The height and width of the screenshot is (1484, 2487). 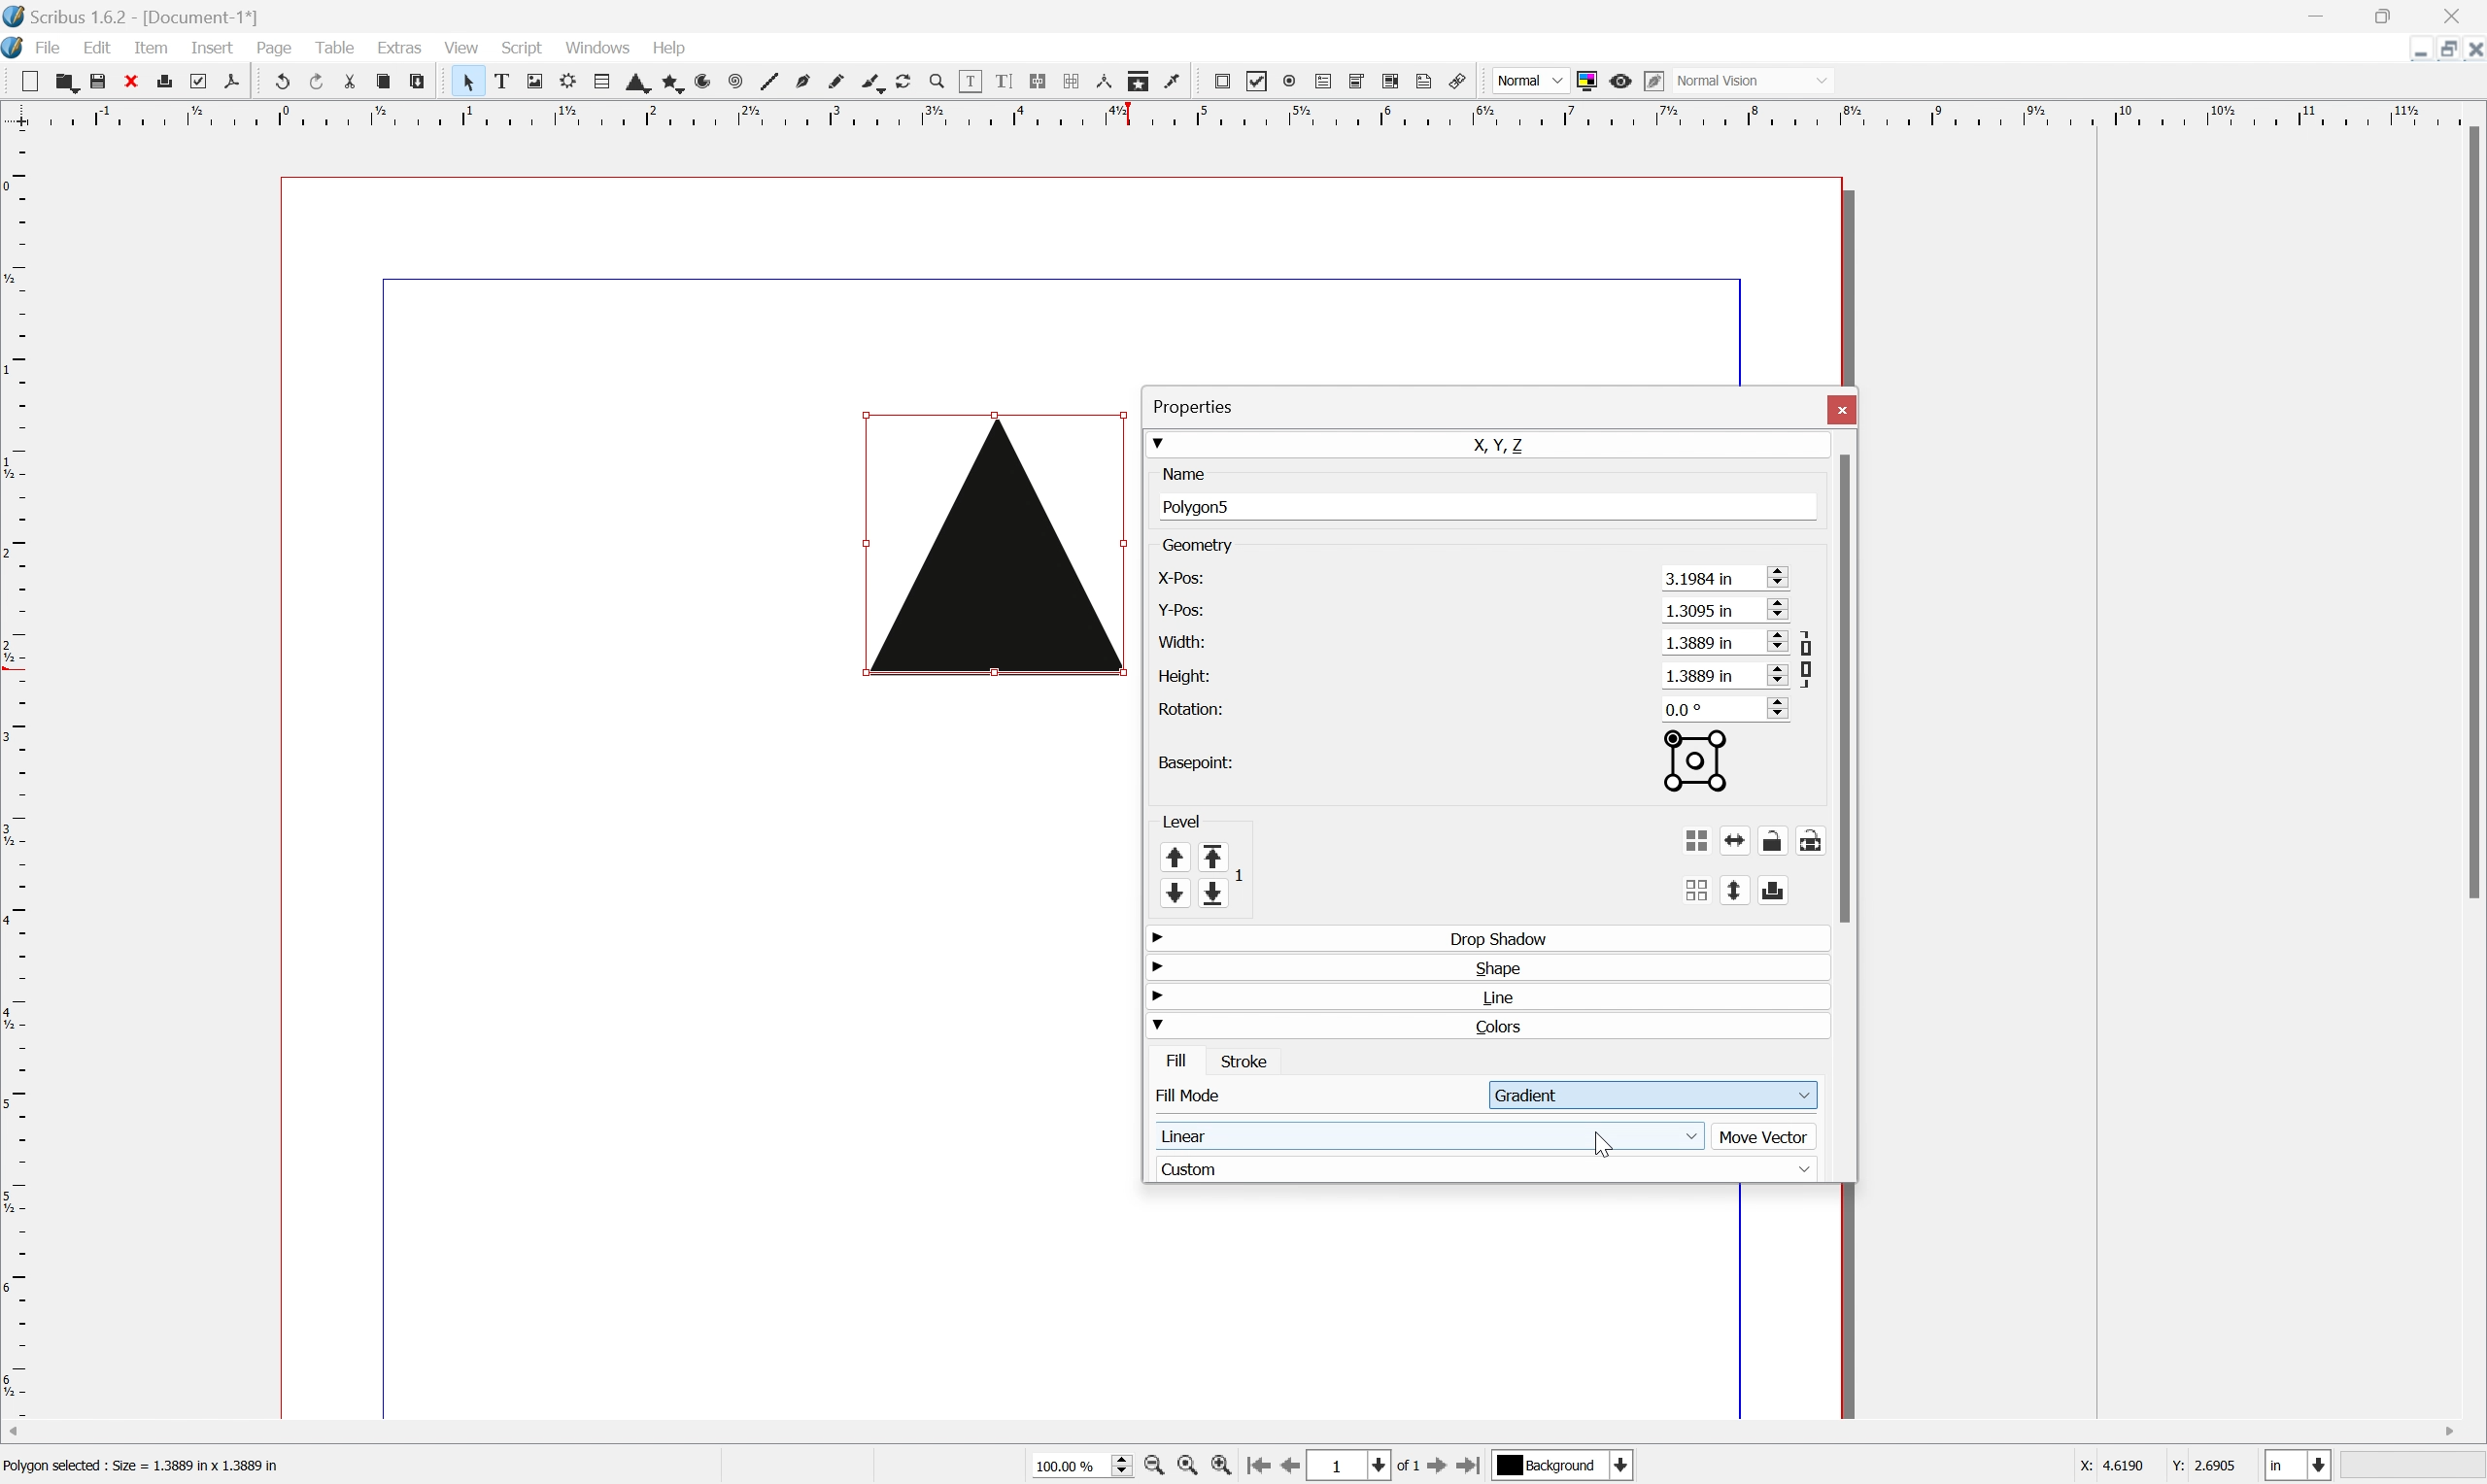 What do you see at coordinates (1531, 1095) in the screenshot?
I see `Gradient` at bounding box center [1531, 1095].